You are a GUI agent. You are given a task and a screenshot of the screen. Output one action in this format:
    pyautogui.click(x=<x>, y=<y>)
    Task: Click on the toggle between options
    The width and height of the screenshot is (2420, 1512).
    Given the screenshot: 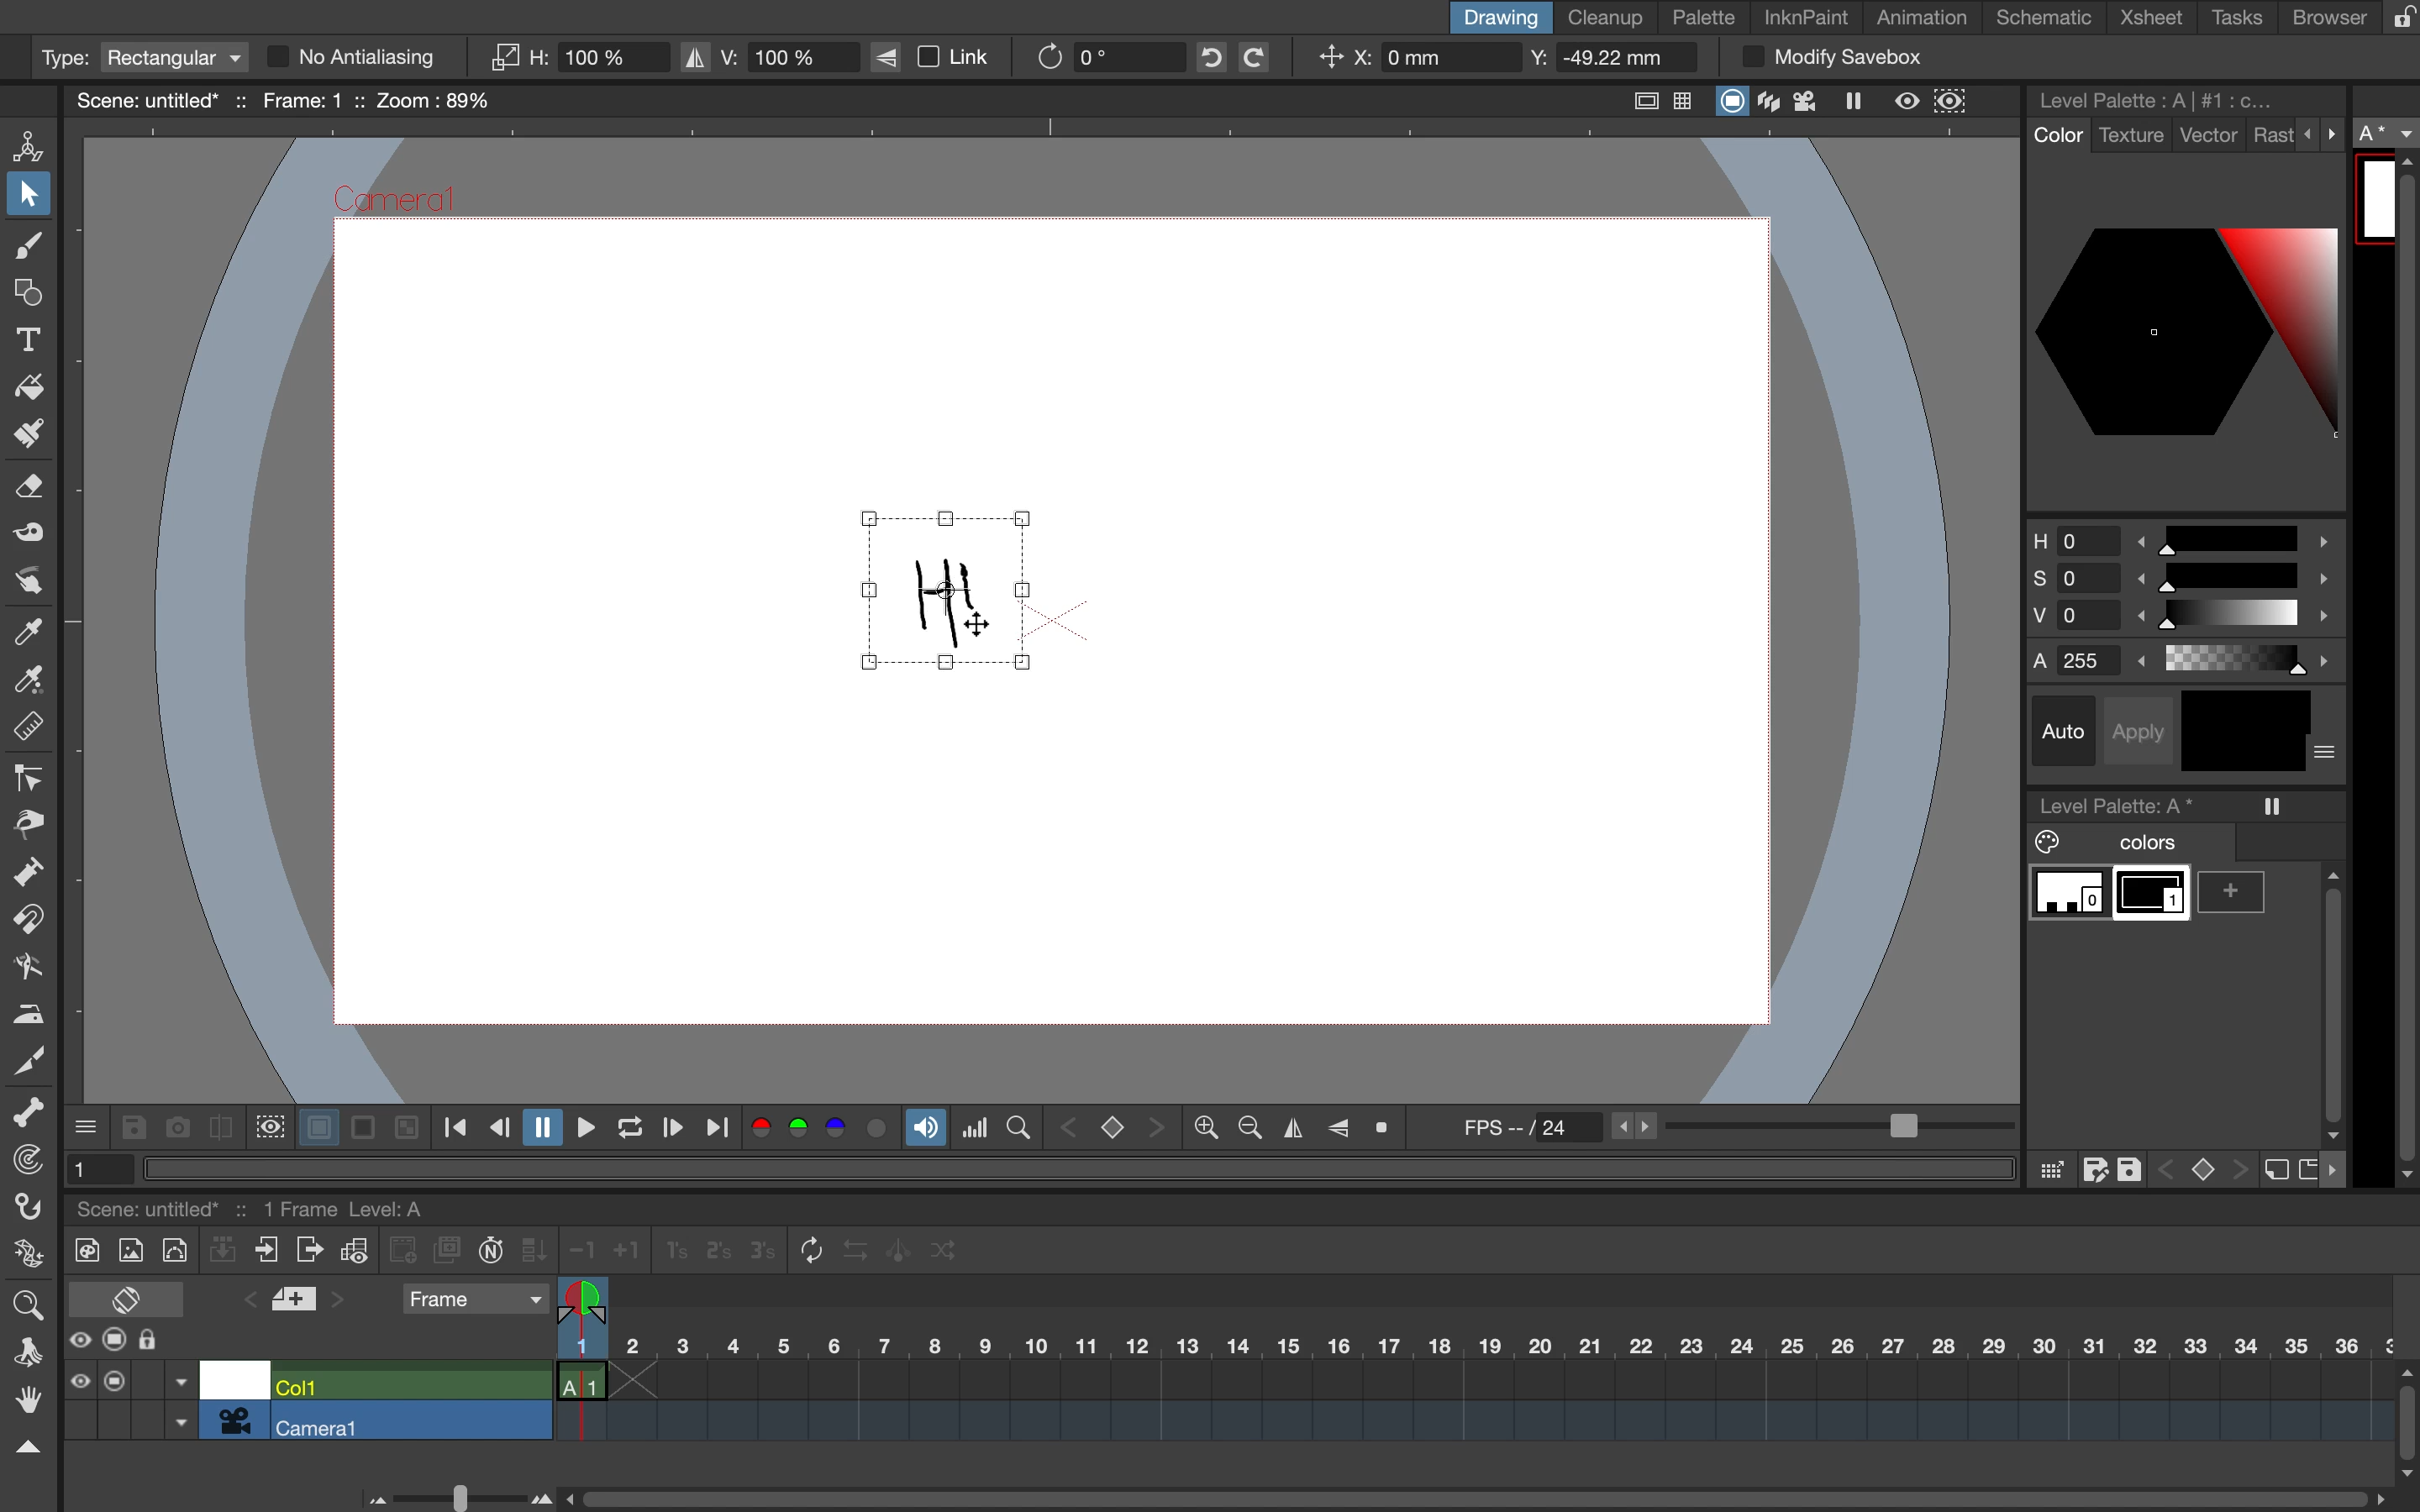 What is the action you would take?
    pyautogui.click(x=181, y=1404)
    